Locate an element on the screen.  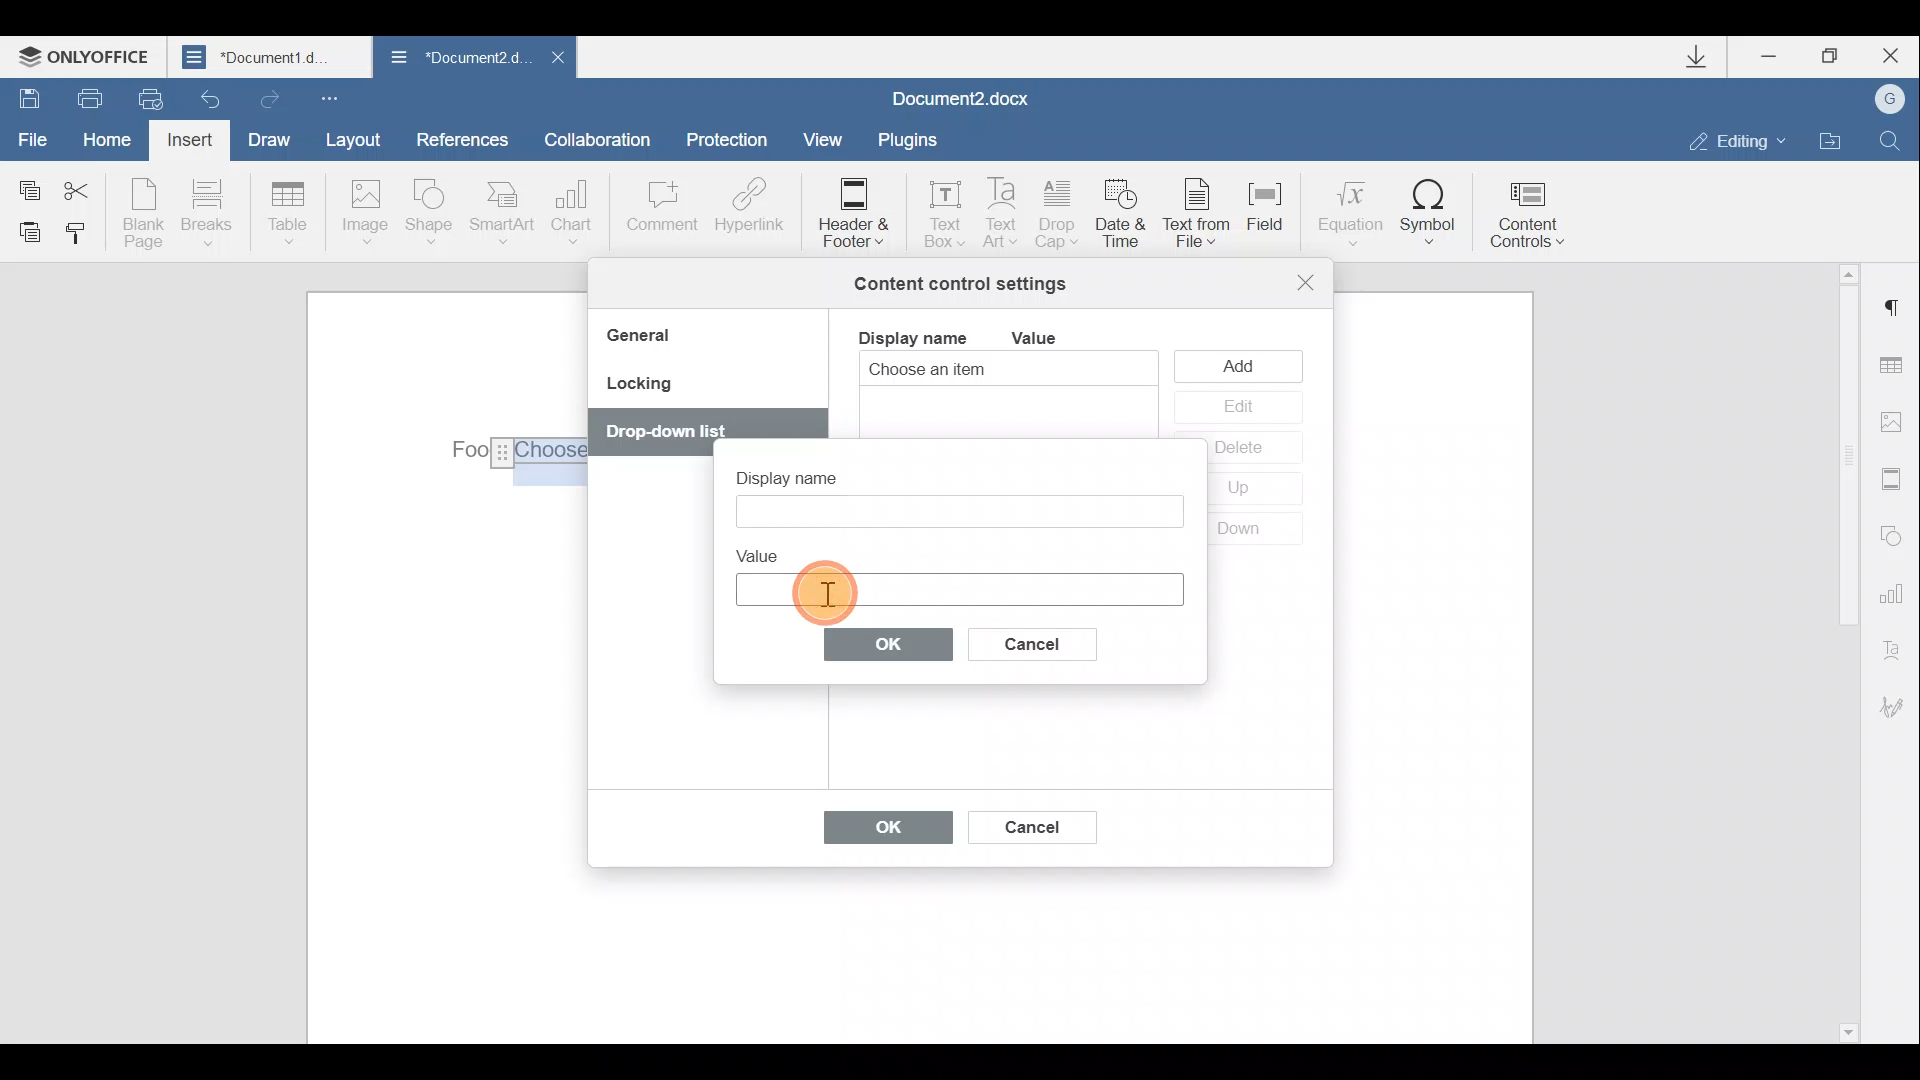
Text box is located at coordinates (958, 589).